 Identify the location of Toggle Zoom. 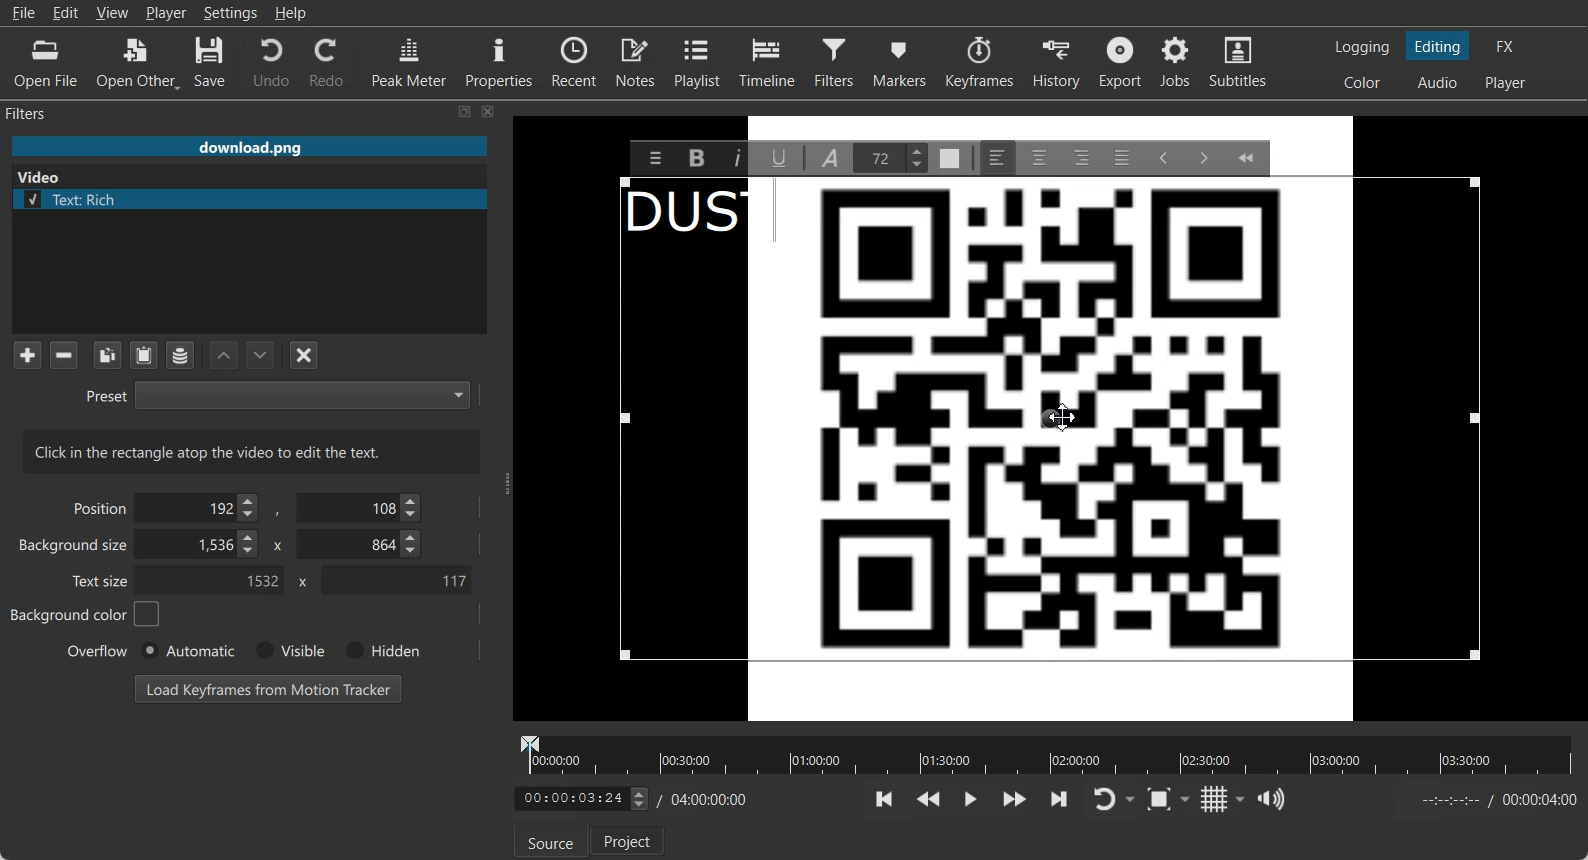
(1161, 800).